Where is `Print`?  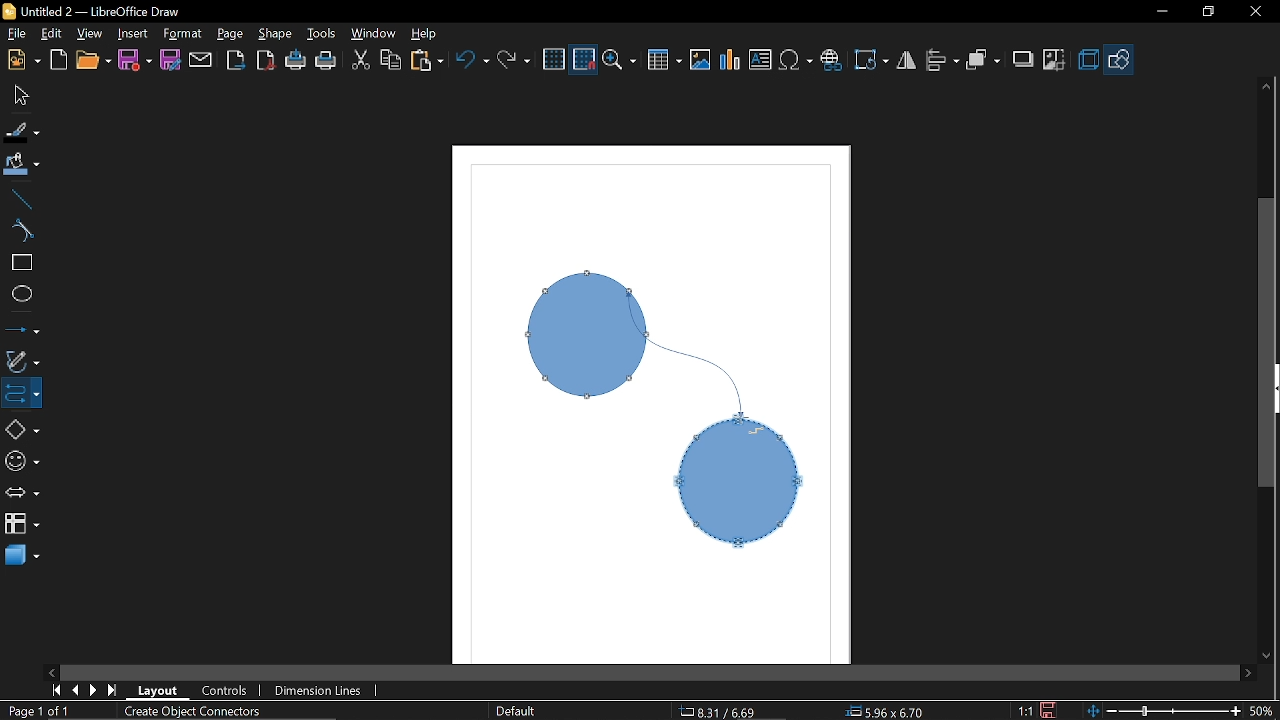
Print is located at coordinates (326, 60).